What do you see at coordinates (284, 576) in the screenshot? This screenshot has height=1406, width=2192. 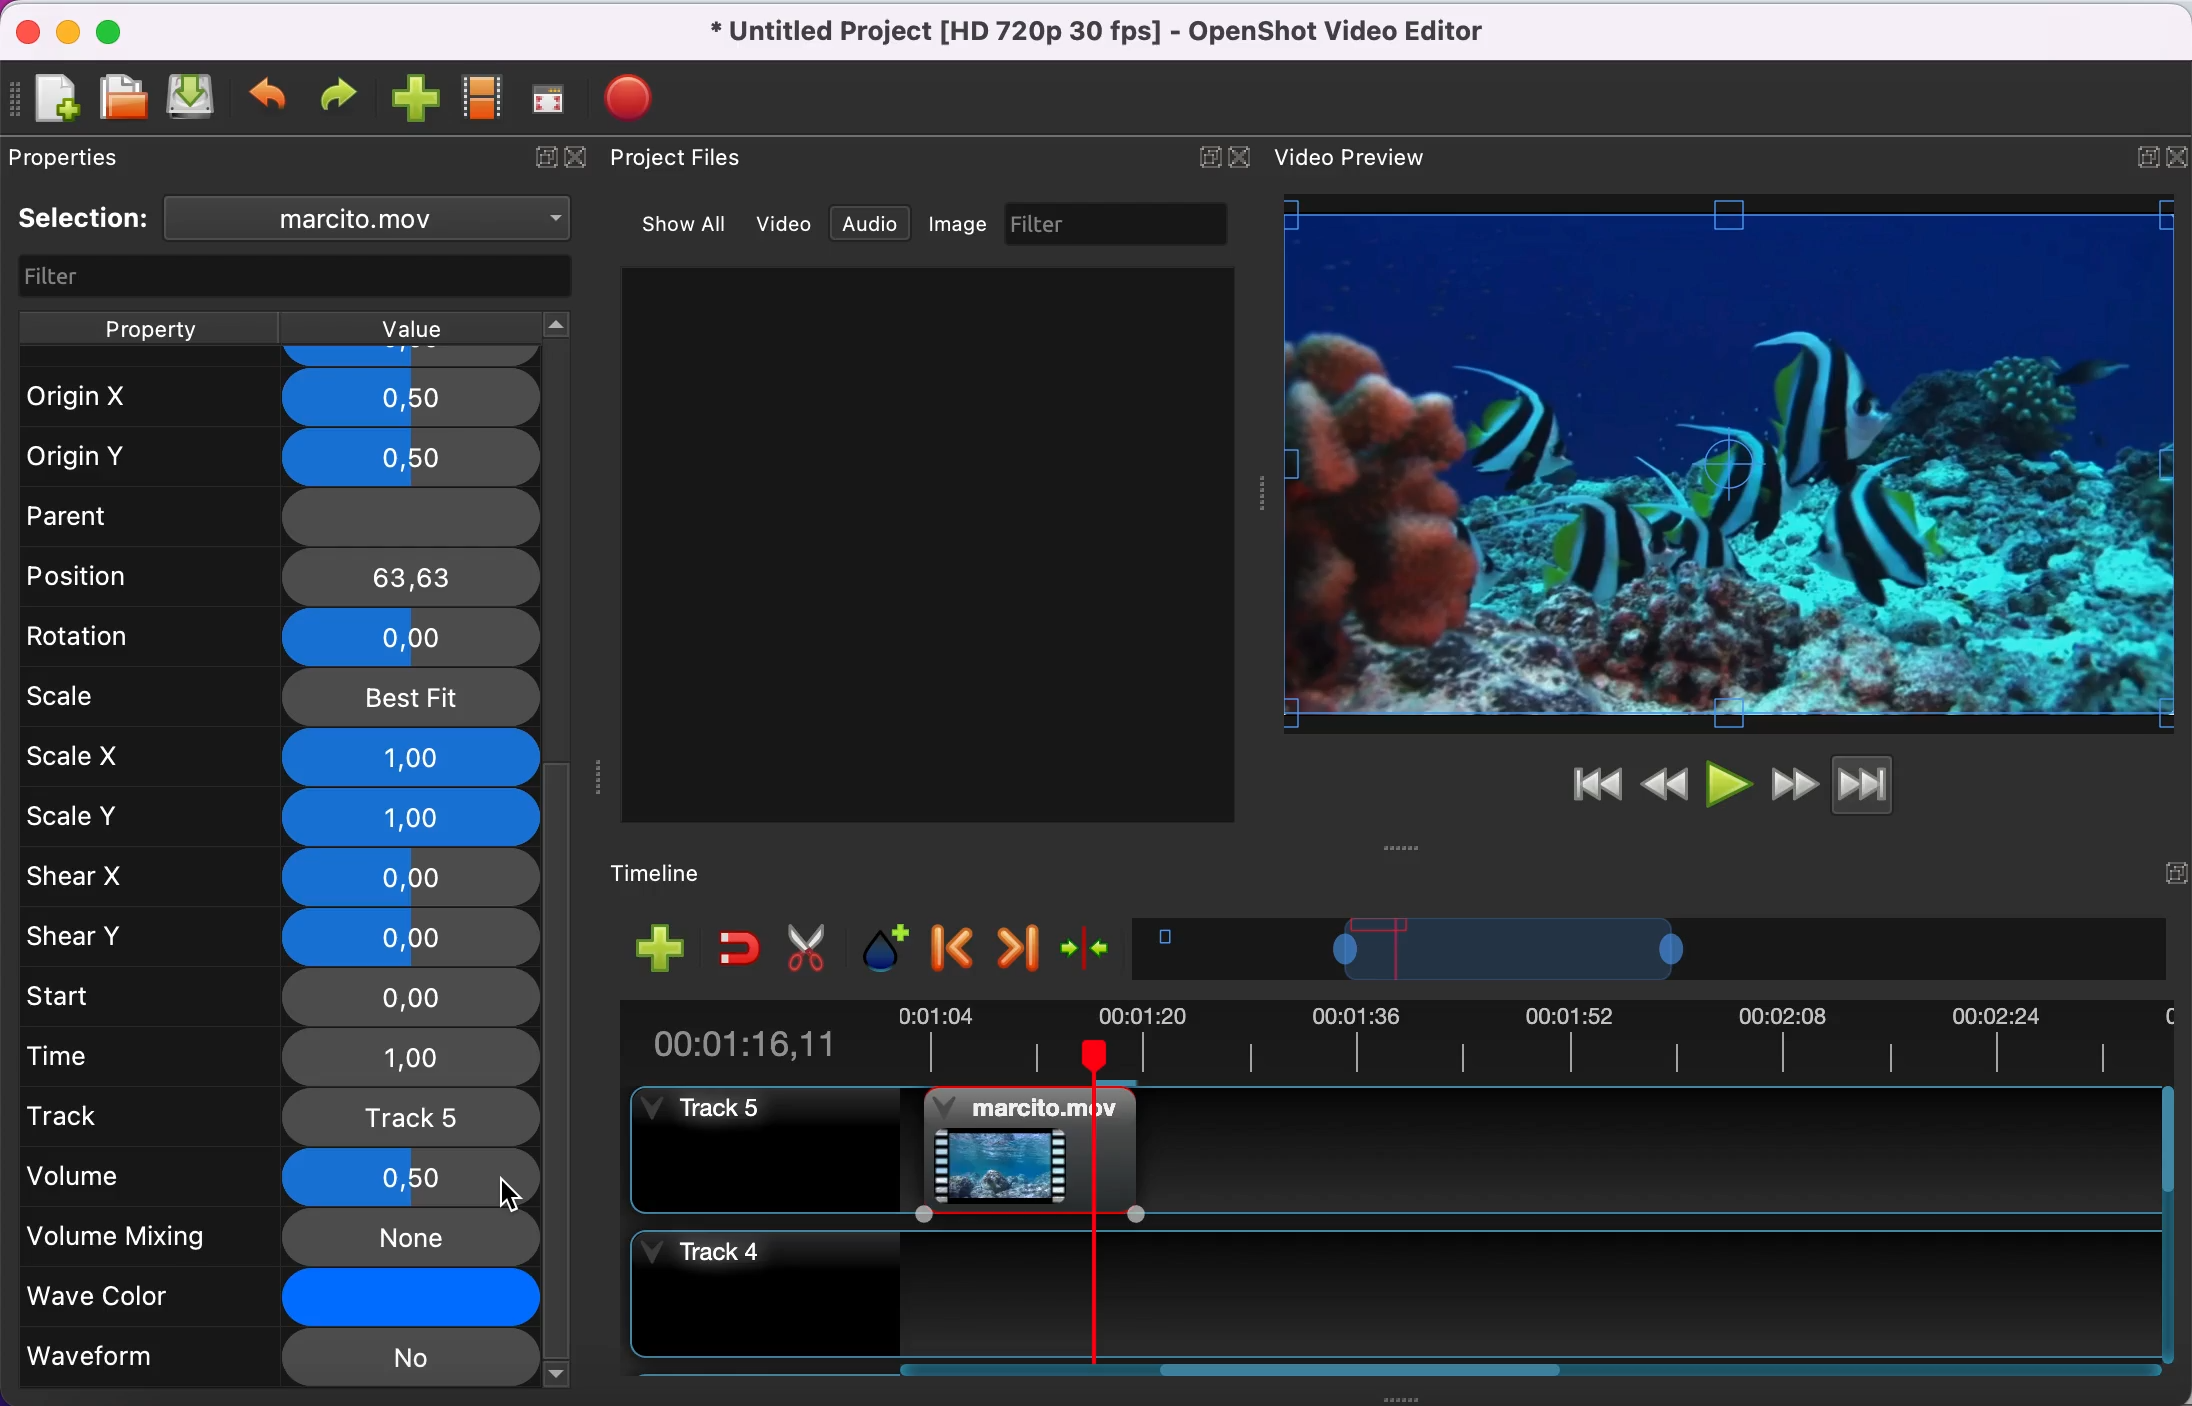 I see `position 63,63` at bounding box center [284, 576].